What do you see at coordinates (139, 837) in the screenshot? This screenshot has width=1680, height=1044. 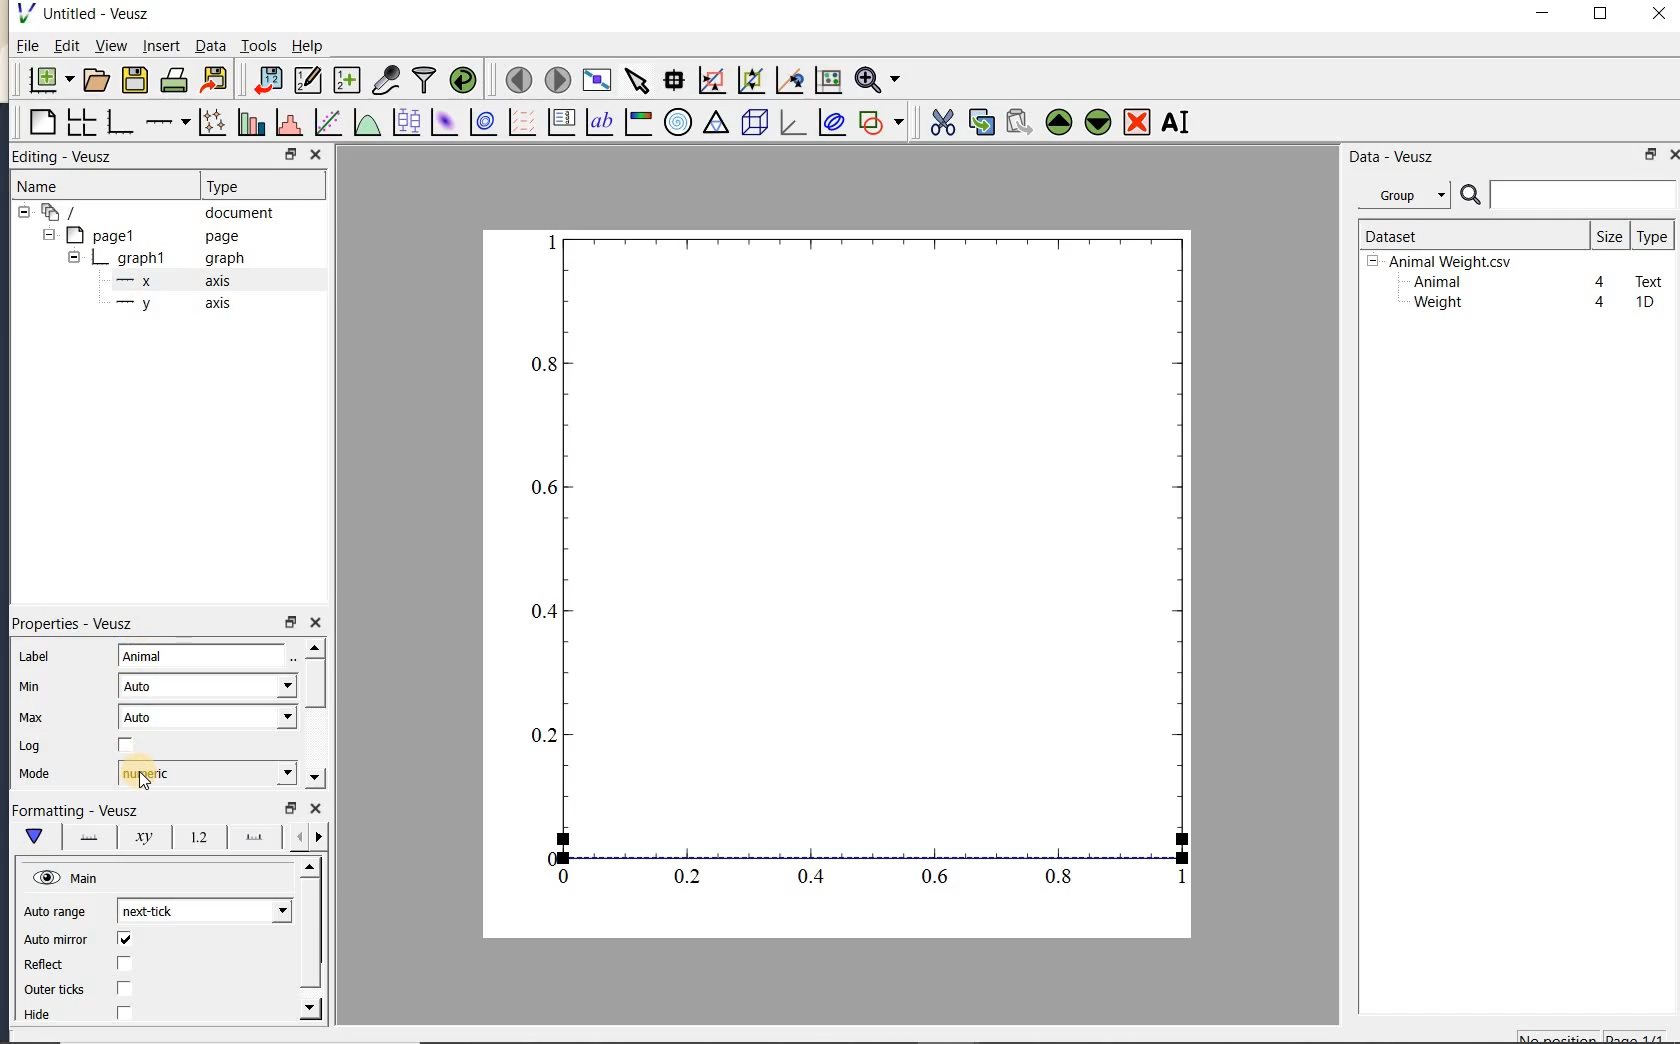 I see `axis label` at bounding box center [139, 837].